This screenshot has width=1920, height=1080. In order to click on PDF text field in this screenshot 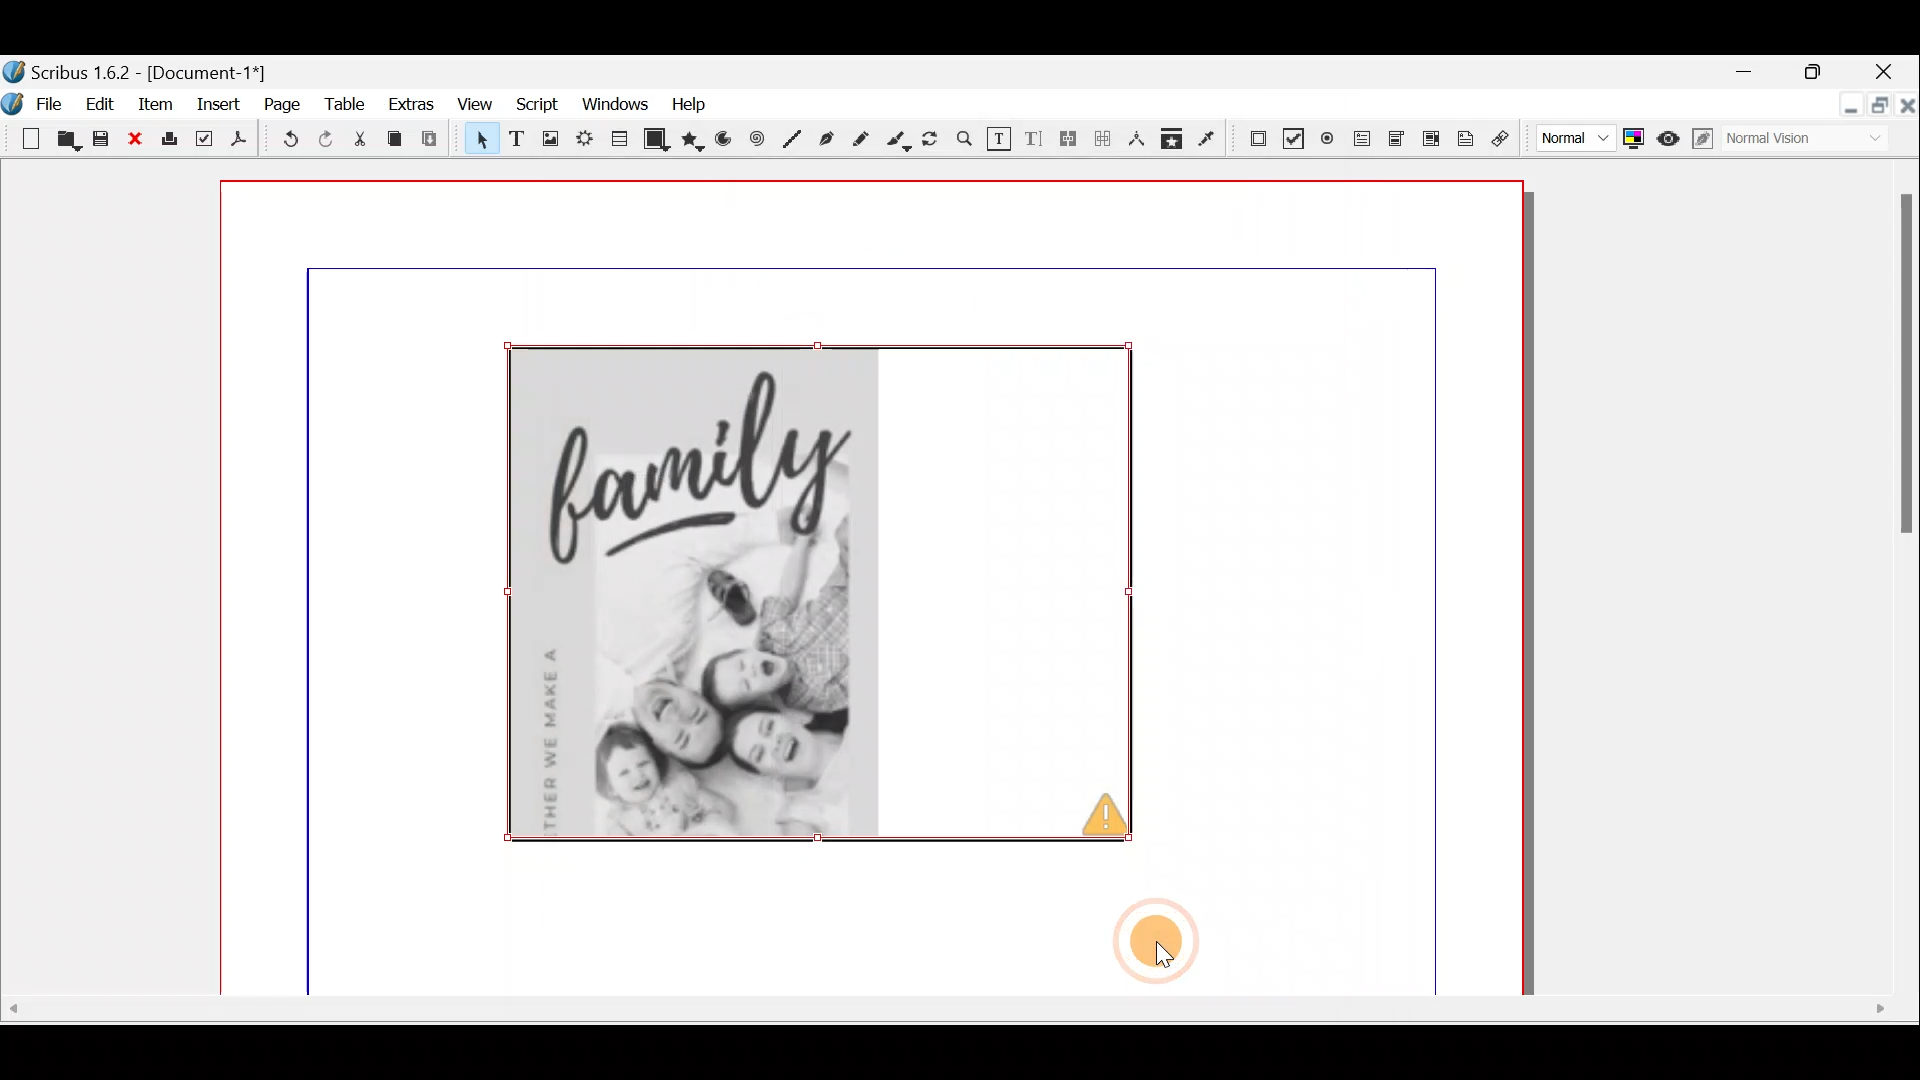, I will do `click(1365, 145)`.